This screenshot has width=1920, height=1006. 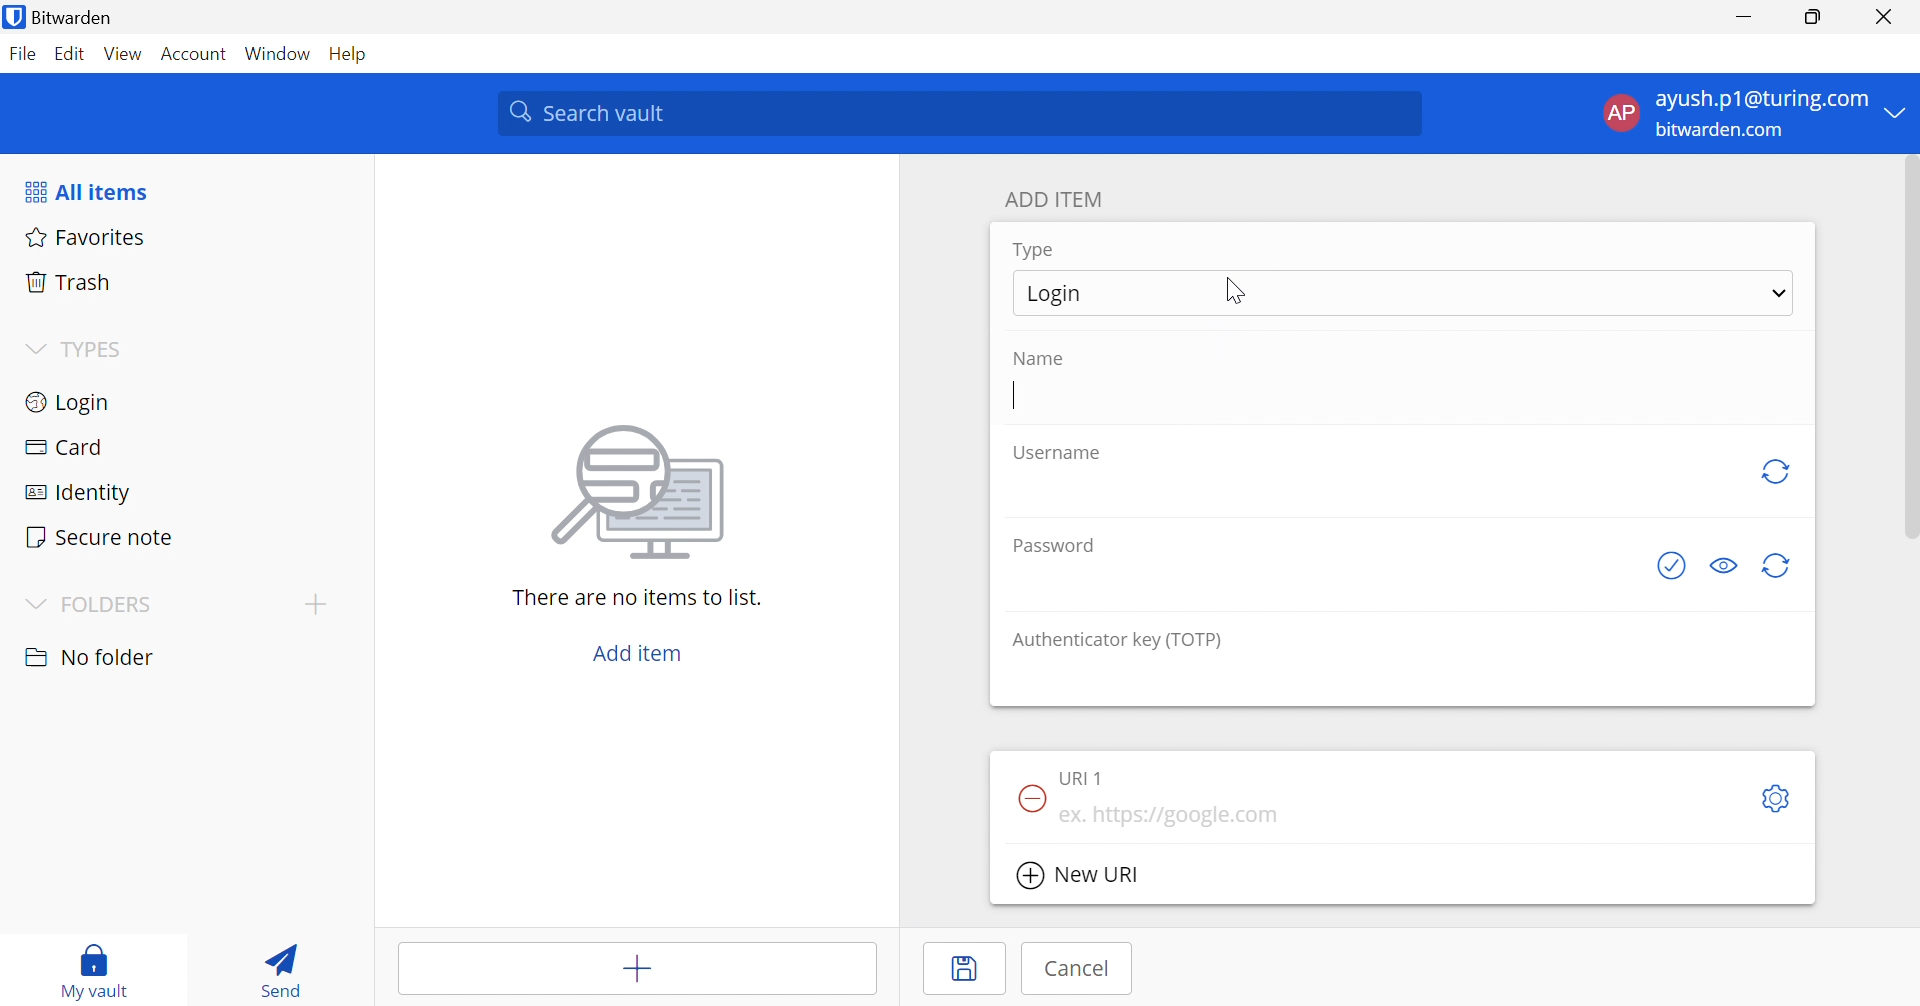 I want to click on Remove, so click(x=1034, y=799).